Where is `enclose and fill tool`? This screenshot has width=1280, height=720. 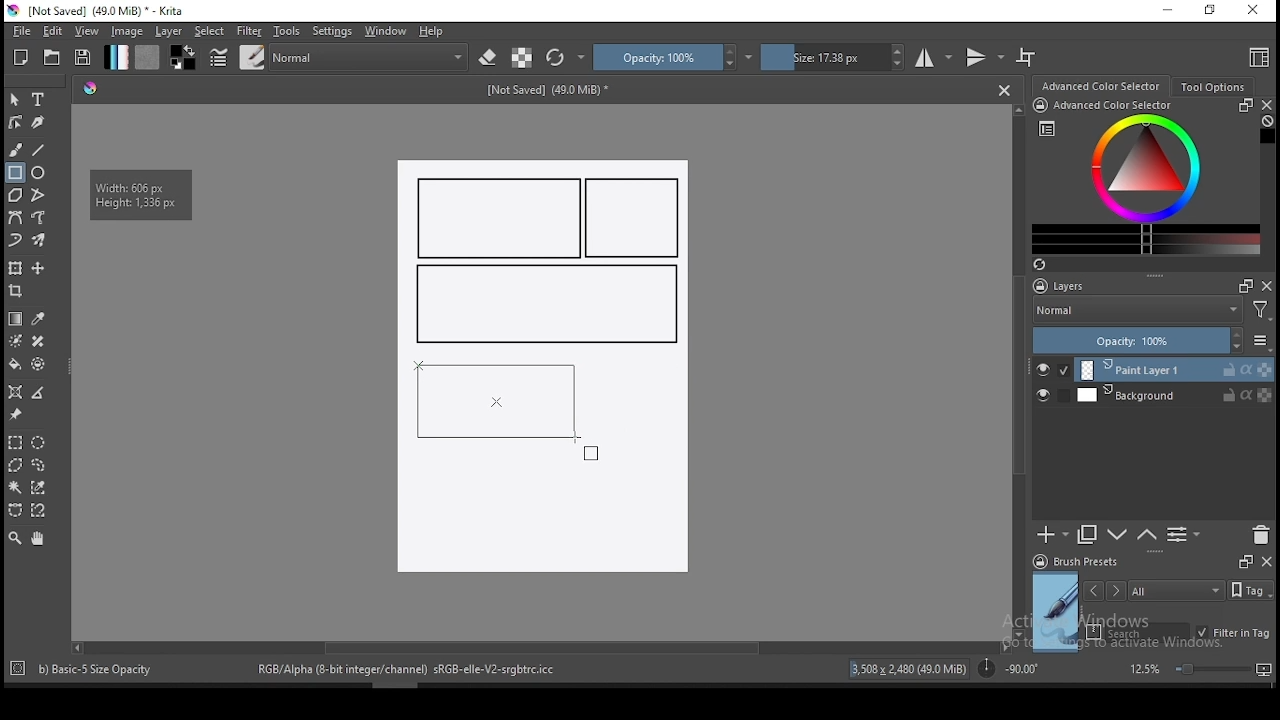 enclose and fill tool is located at coordinates (38, 364).